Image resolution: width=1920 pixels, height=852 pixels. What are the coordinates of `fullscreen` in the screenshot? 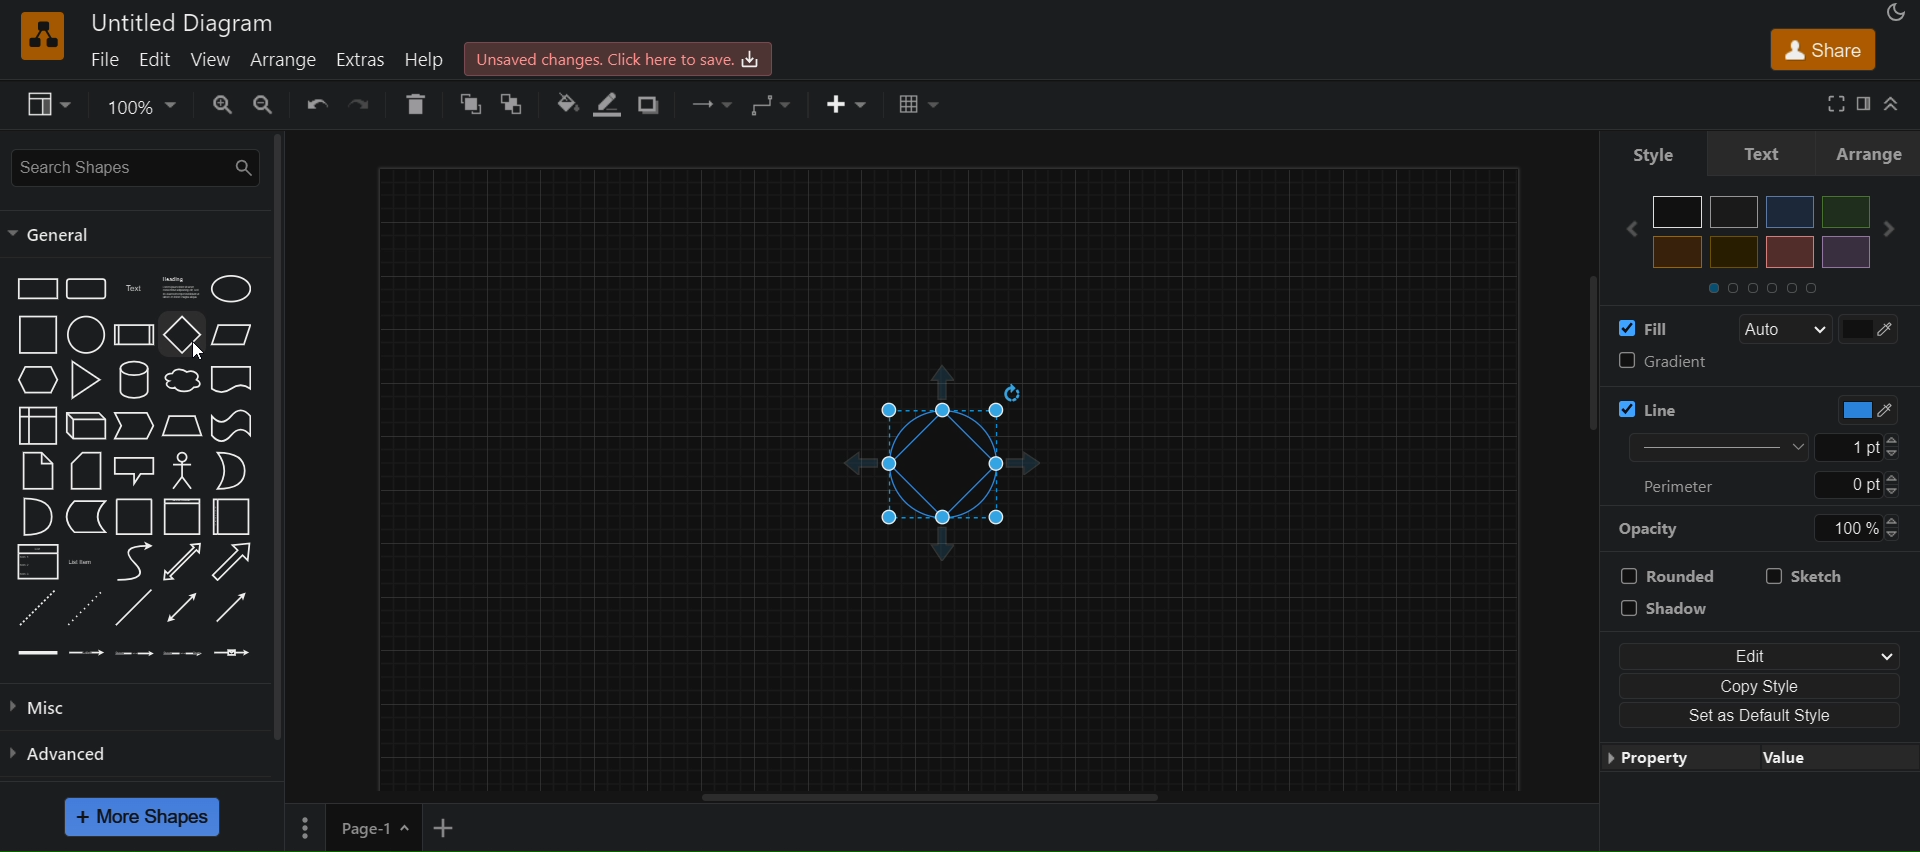 It's located at (1830, 103).